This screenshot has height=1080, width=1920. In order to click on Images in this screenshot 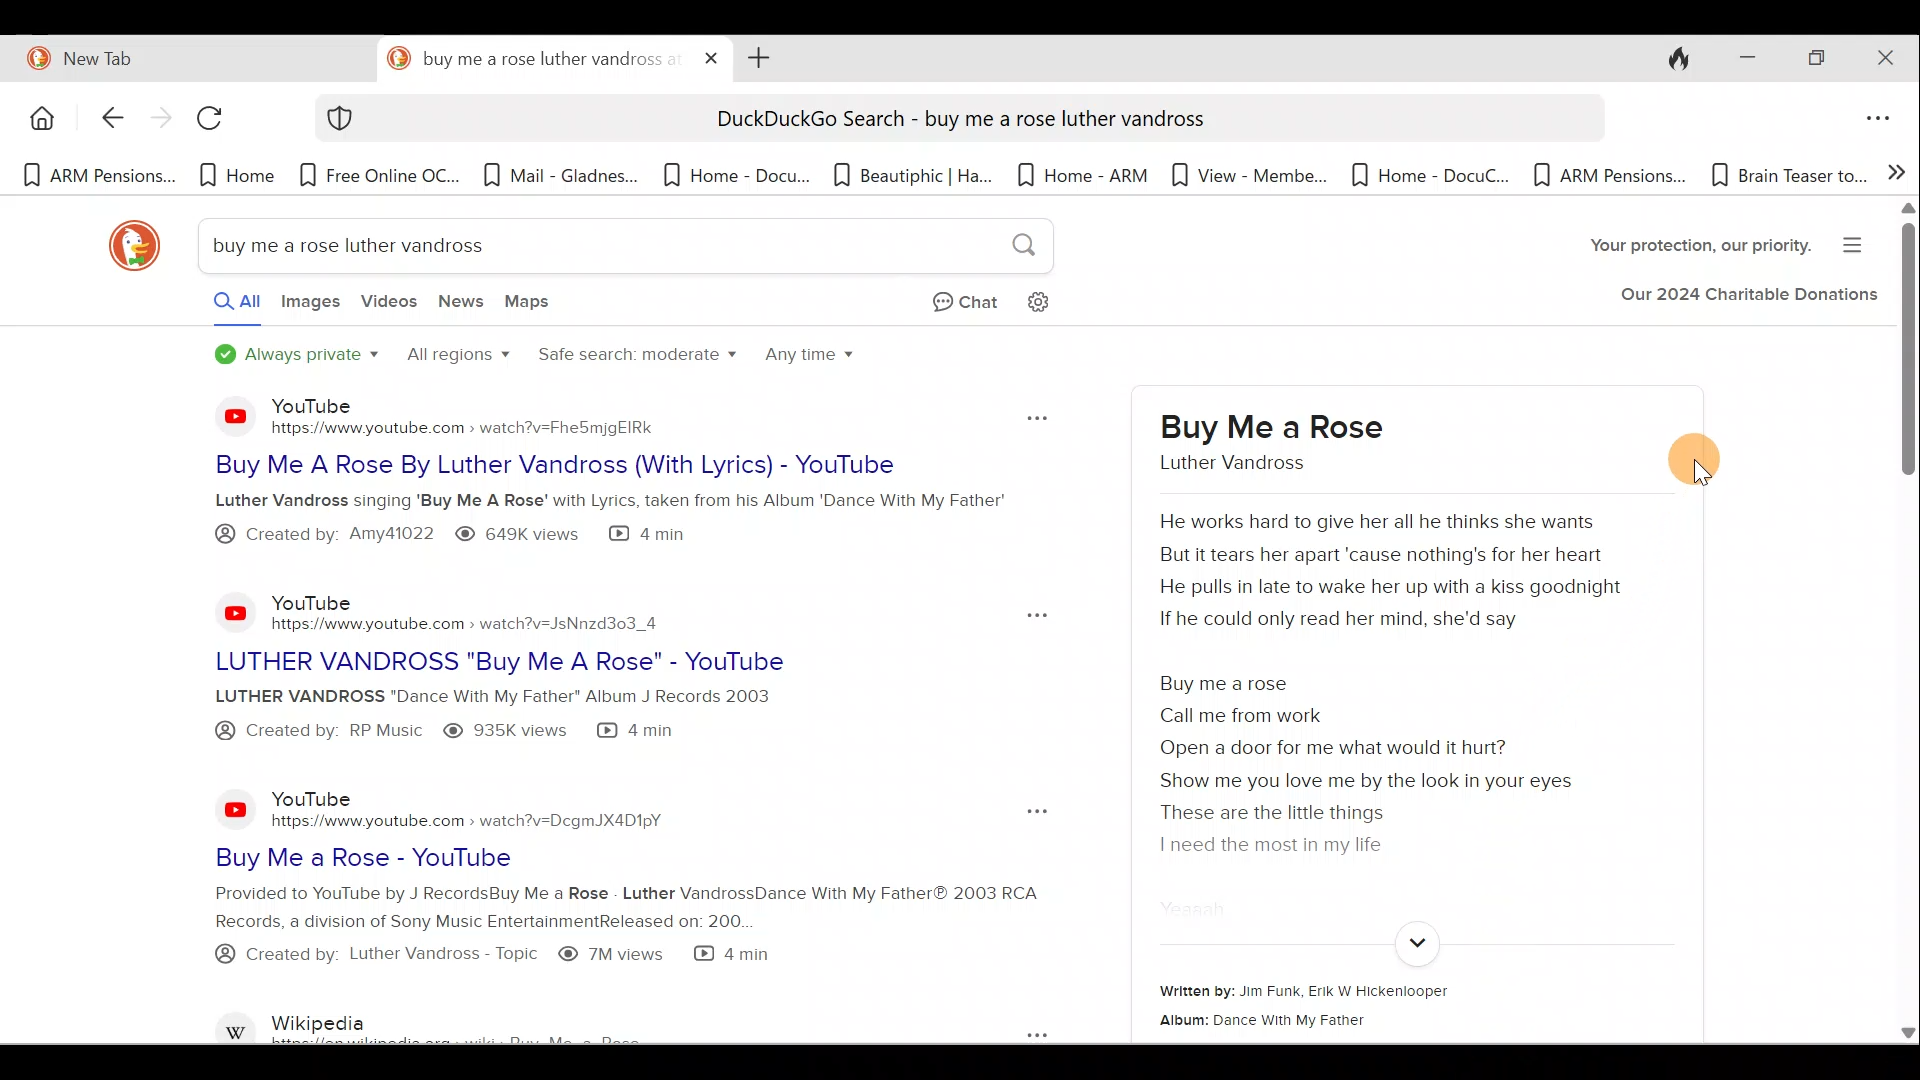, I will do `click(309, 307)`.